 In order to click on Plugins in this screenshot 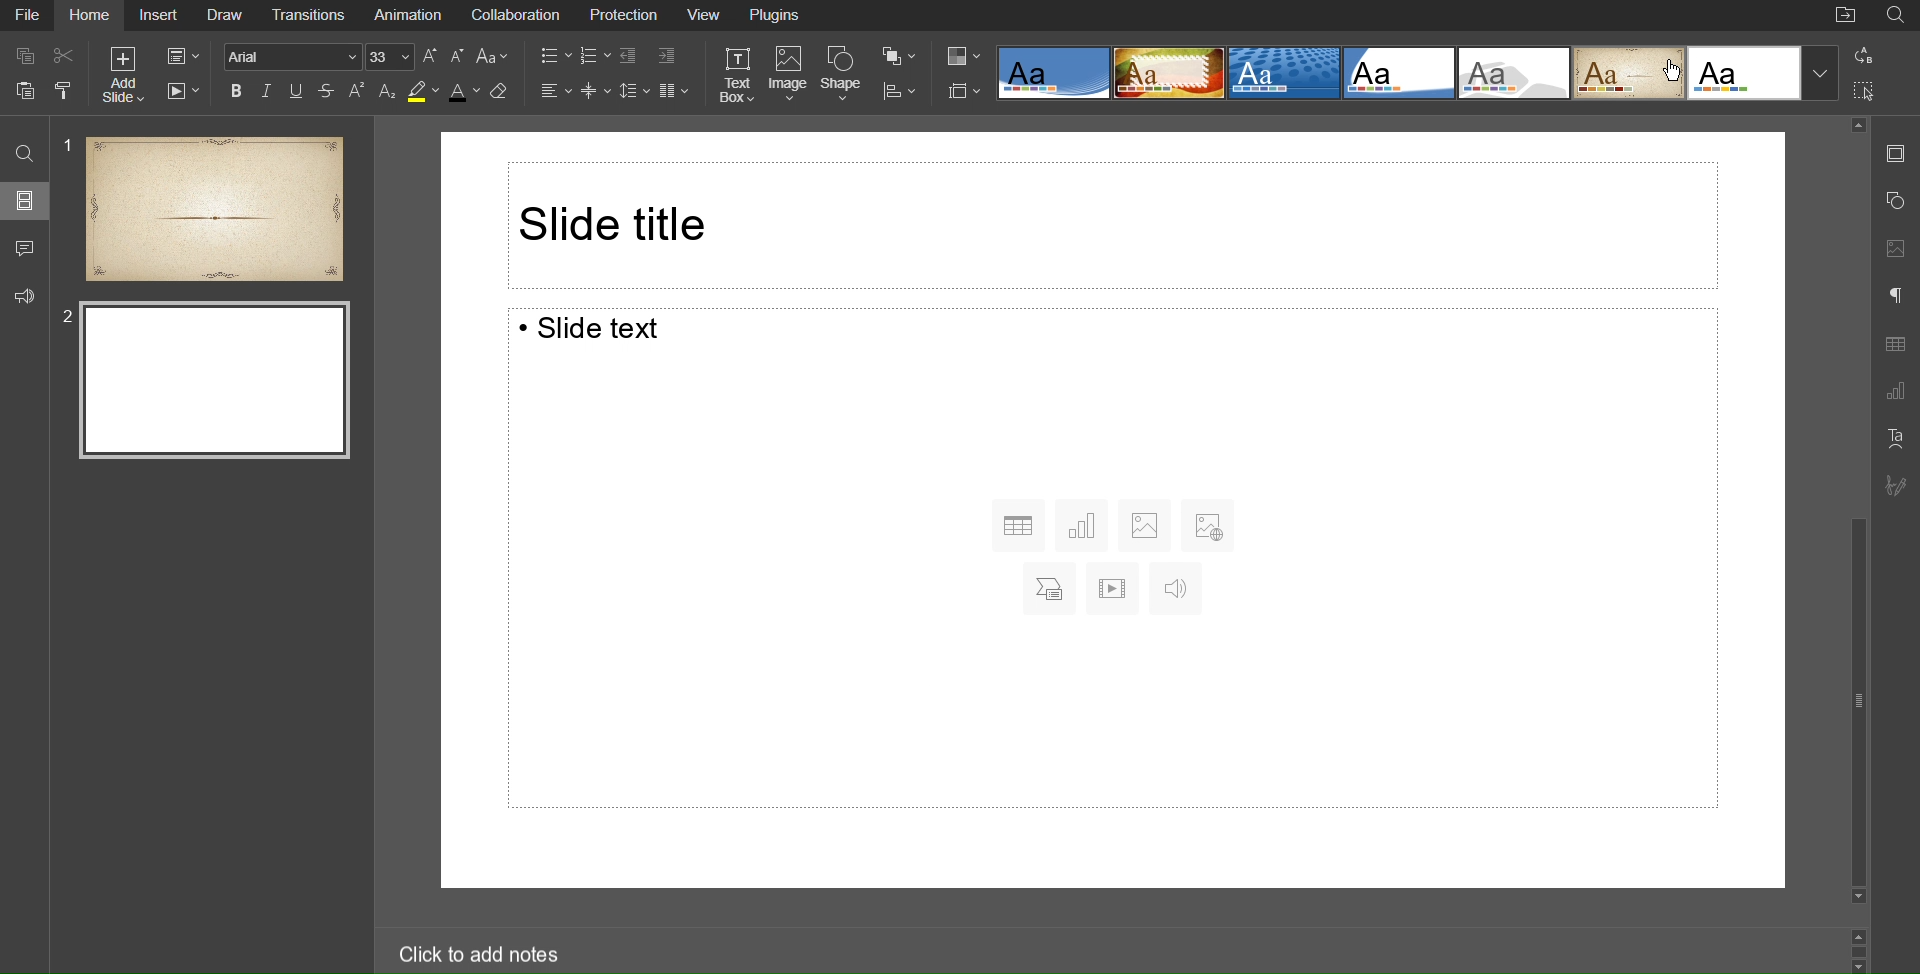, I will do `click(778, 17)`.